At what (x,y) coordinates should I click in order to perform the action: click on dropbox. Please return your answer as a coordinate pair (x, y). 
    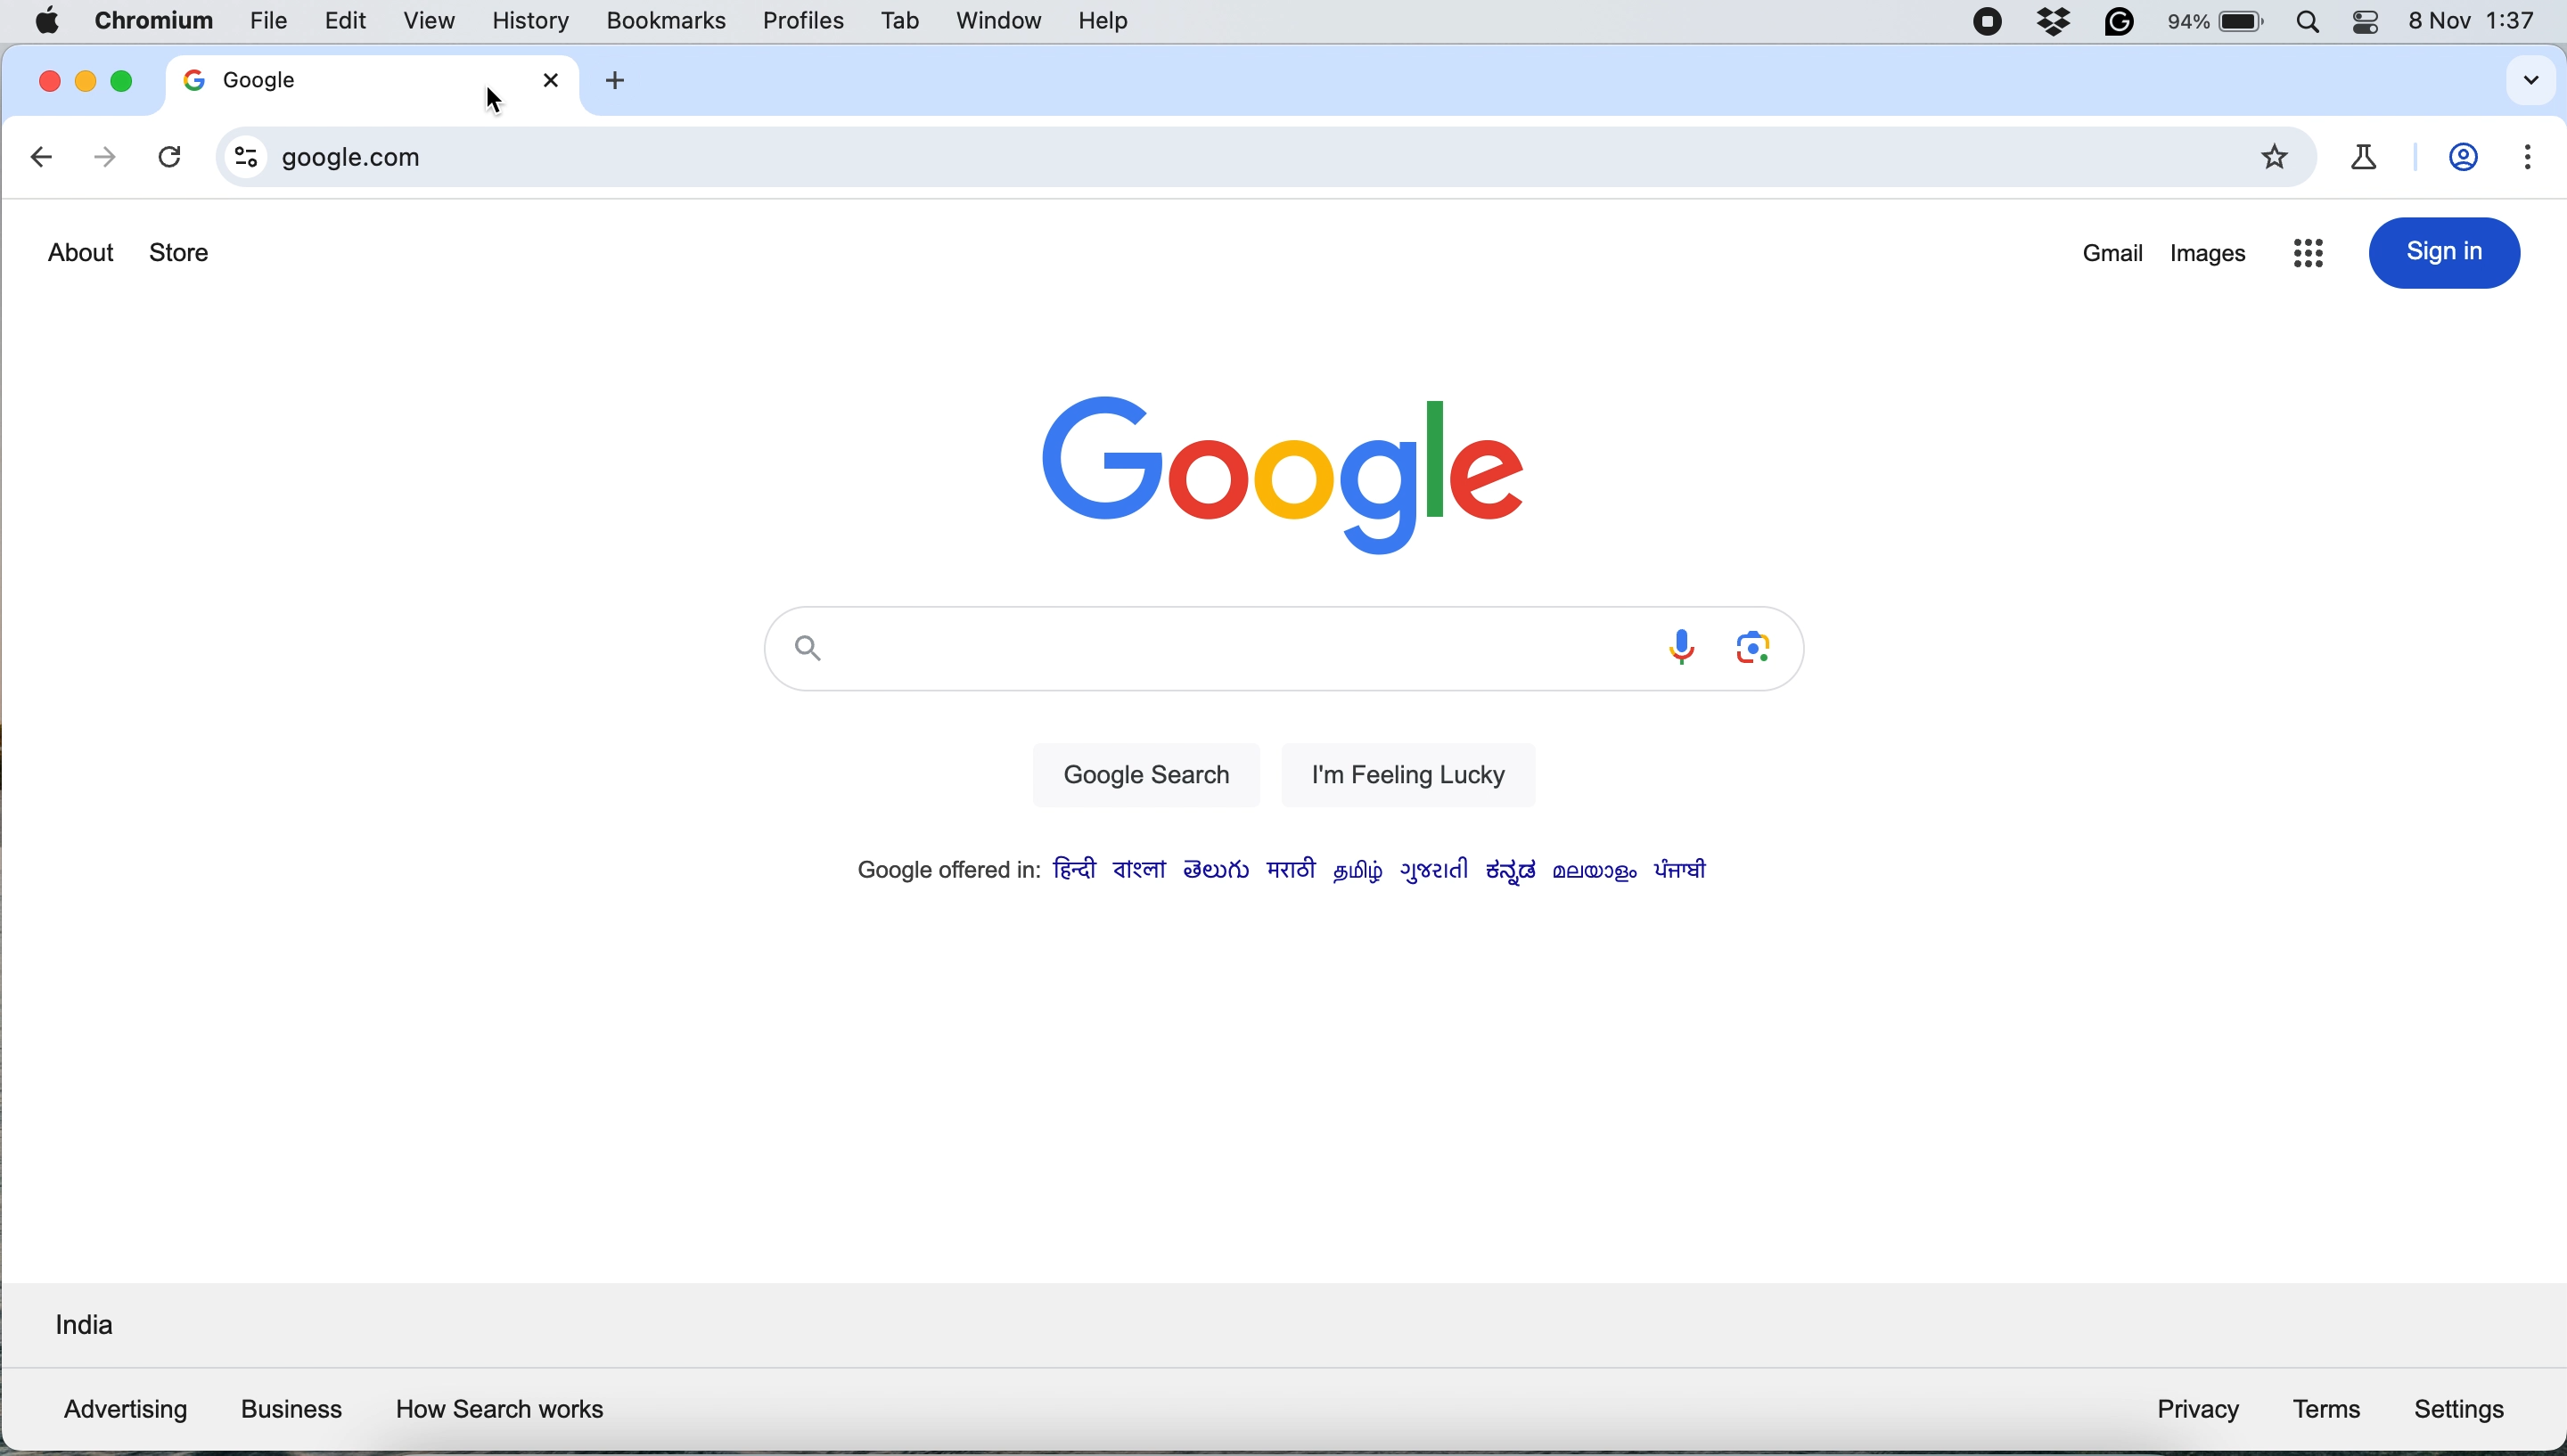
    Looking at the image, I should click on (2058, 25).